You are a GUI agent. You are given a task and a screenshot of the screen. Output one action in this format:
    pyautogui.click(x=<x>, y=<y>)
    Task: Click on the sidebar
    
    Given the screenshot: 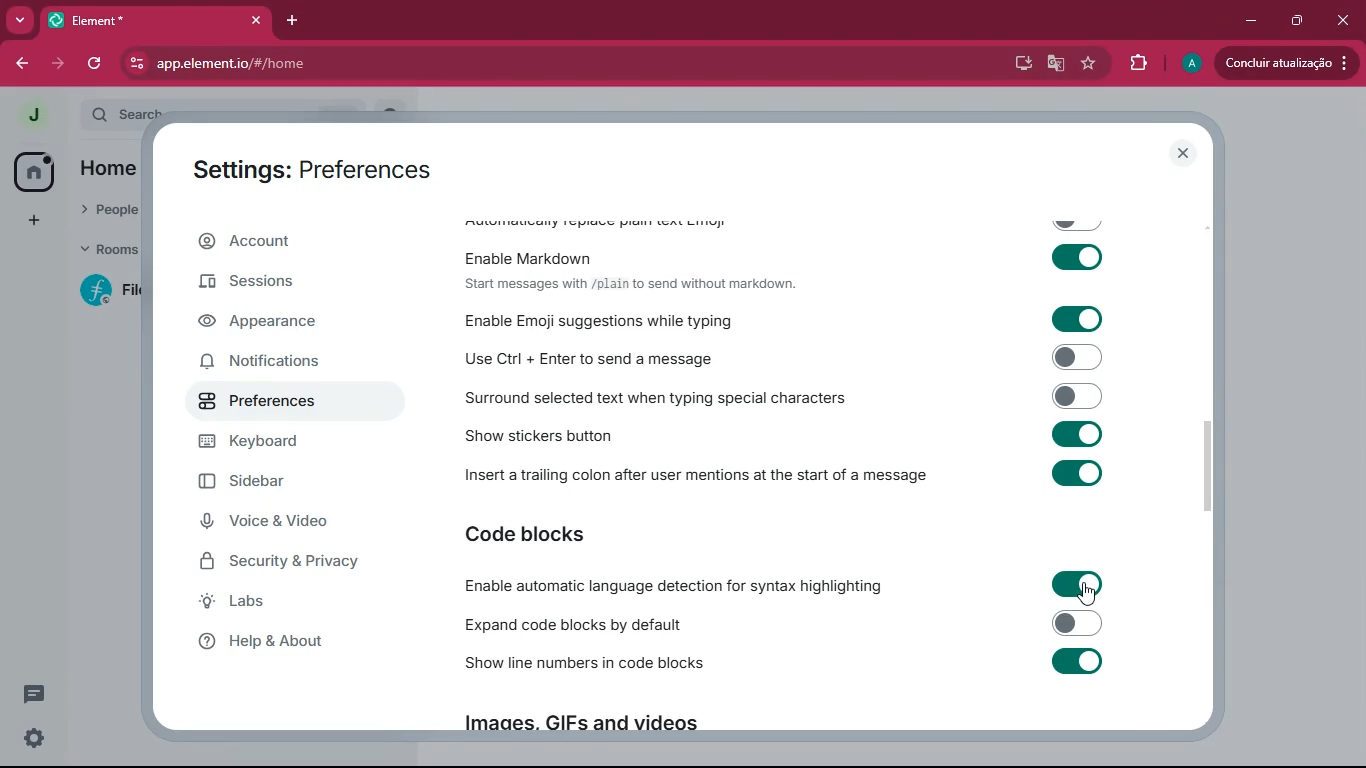 What is the action you would take?
    pyautogui.click(x=295, y=482)
    